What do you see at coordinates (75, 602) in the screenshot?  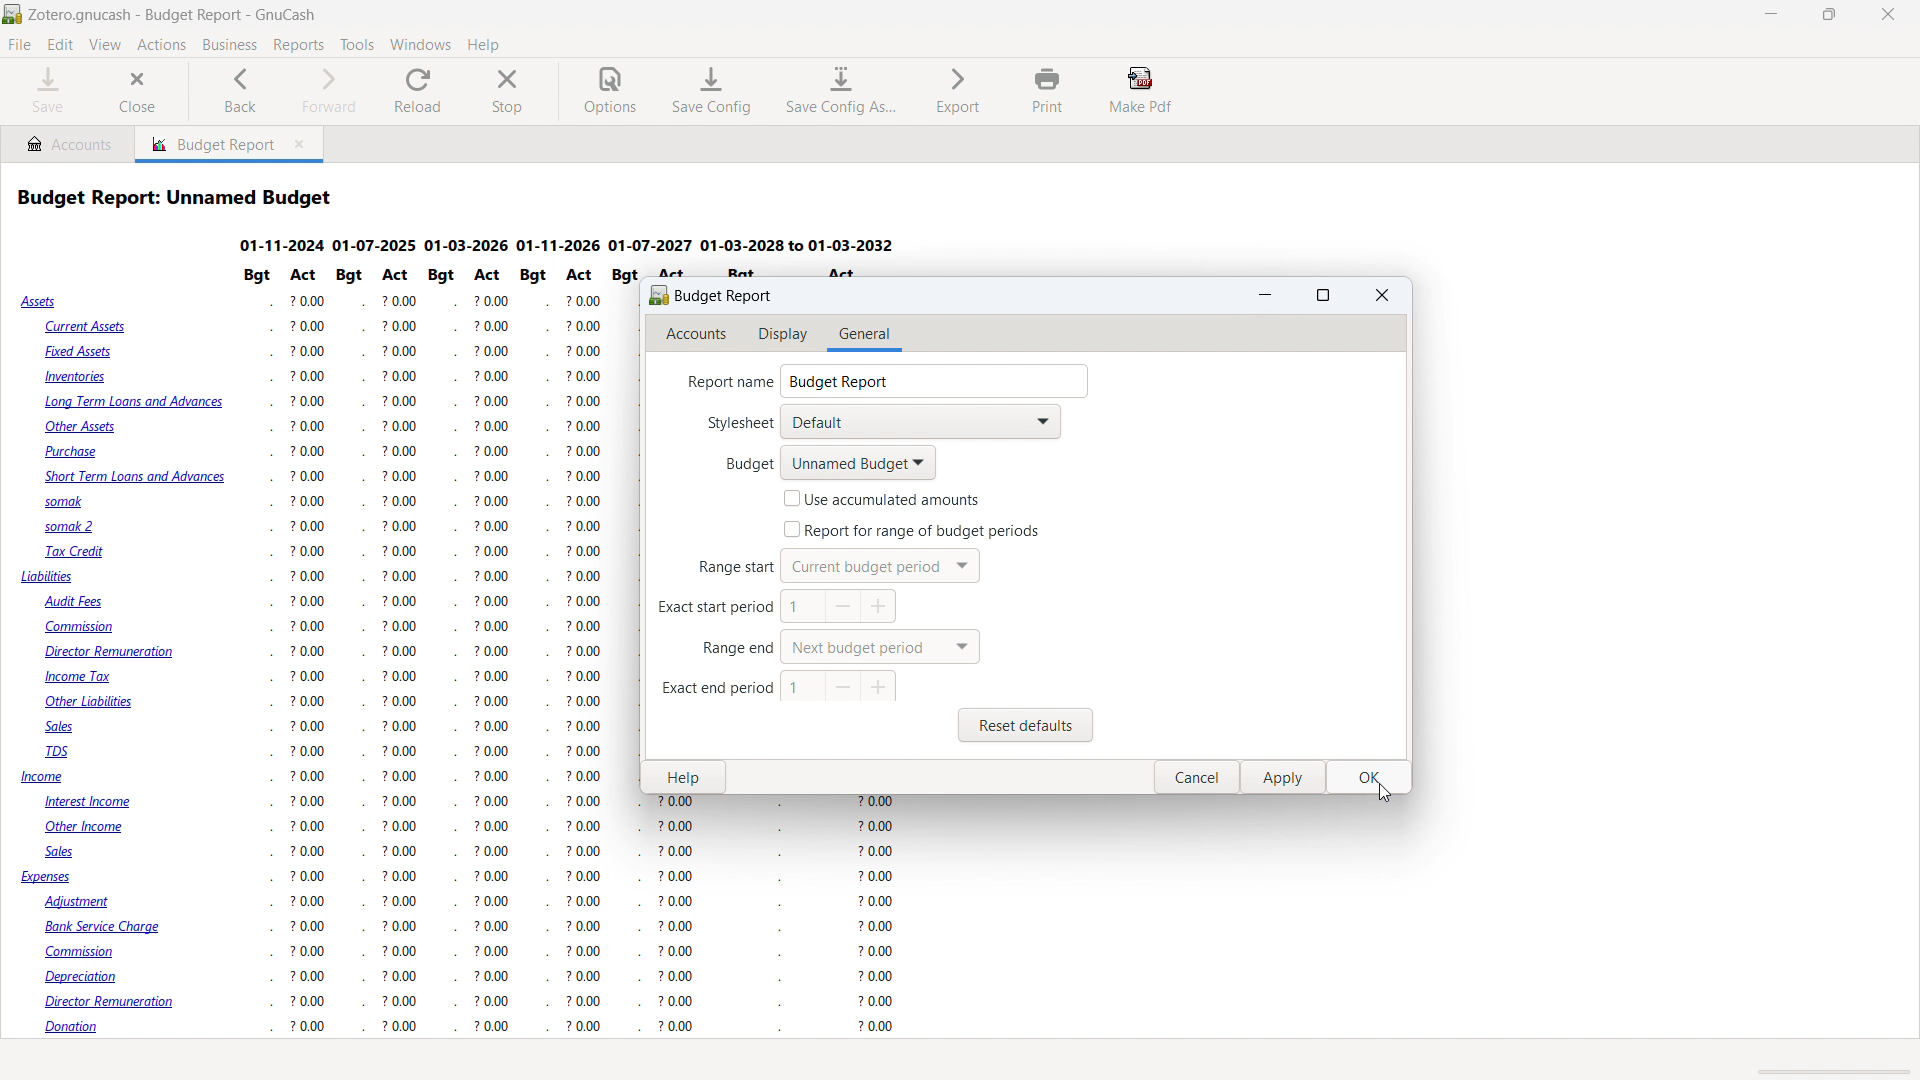 I see `Audit Fees` at bounding box center [75, 602].